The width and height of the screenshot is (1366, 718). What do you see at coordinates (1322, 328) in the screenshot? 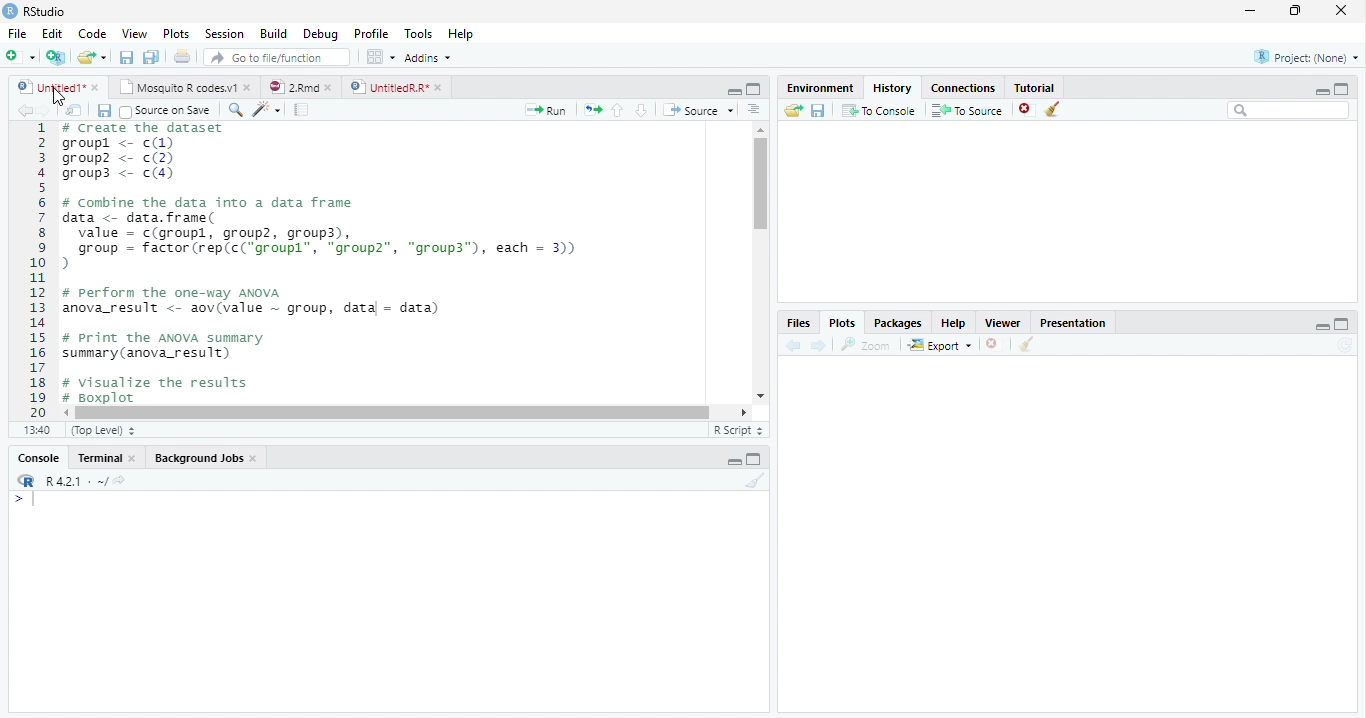
I see `Minimize` at bounding box center [1322, 328].